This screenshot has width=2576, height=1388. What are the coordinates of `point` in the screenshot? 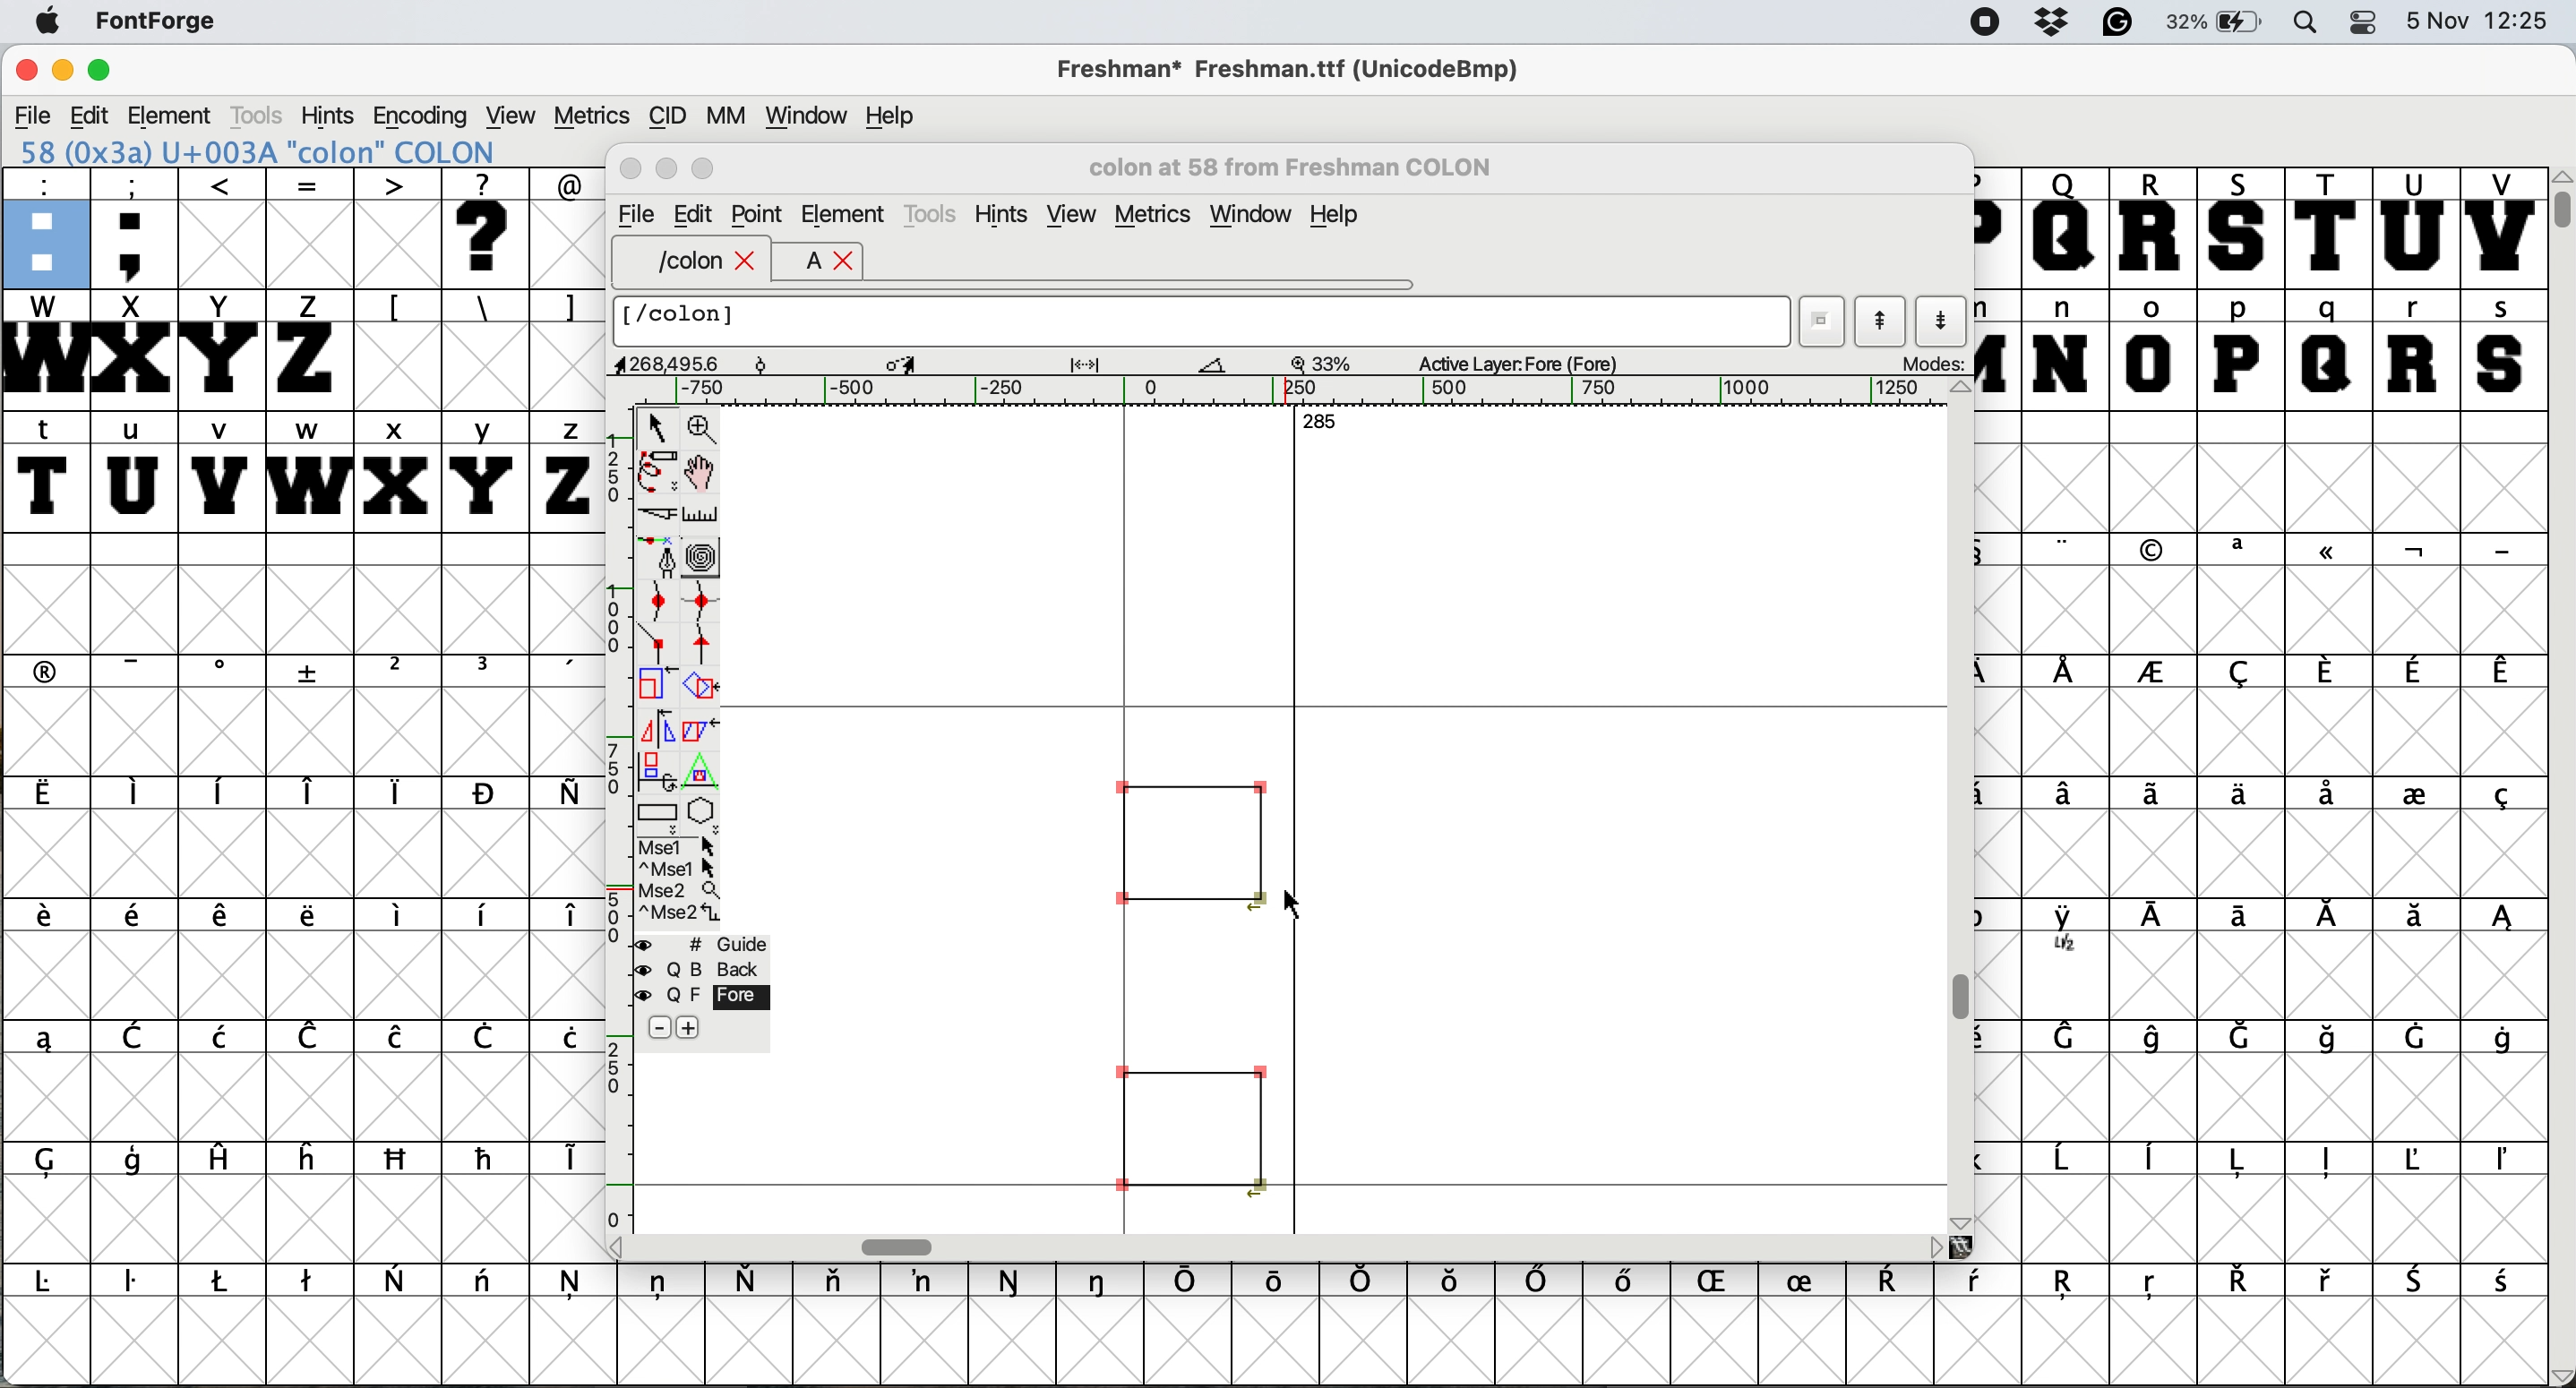 It's located at (759, 212).